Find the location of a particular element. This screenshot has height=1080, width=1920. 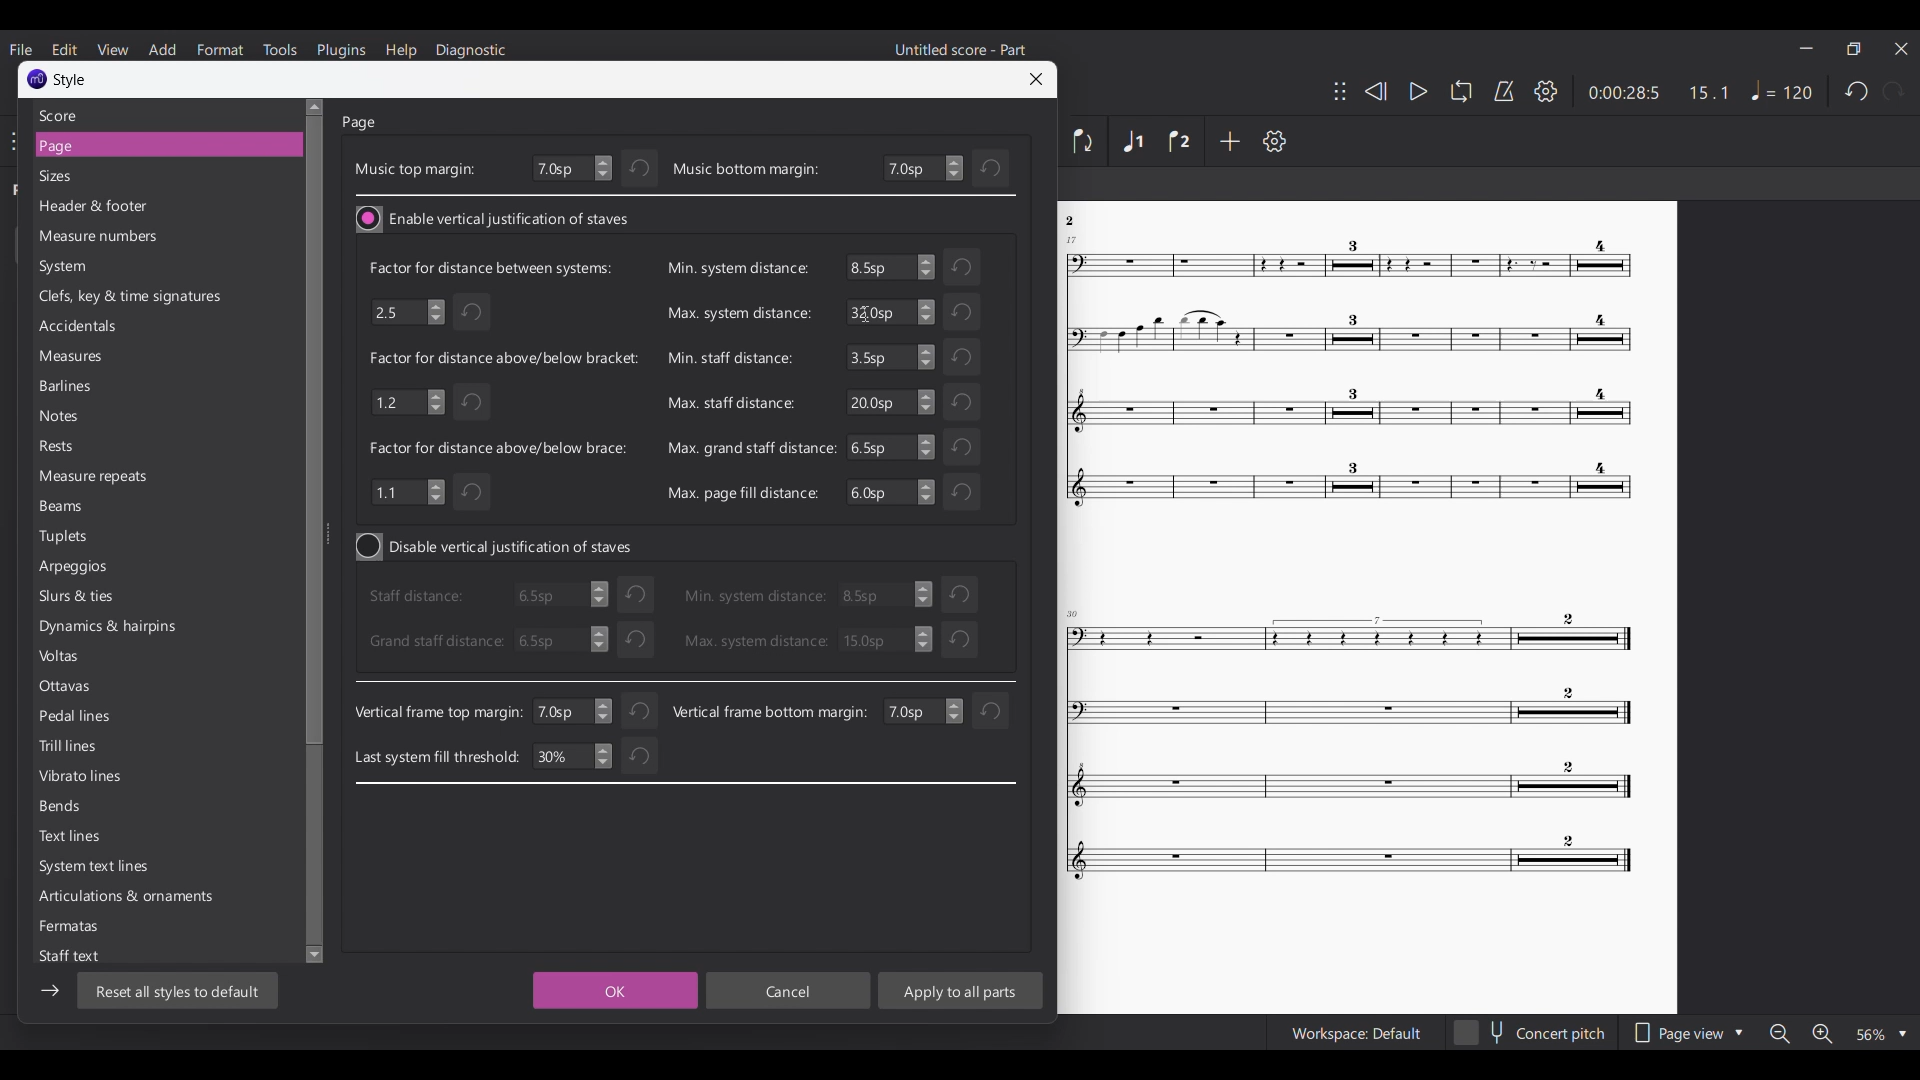

Loop playback is located at coordinates (1461, 91).